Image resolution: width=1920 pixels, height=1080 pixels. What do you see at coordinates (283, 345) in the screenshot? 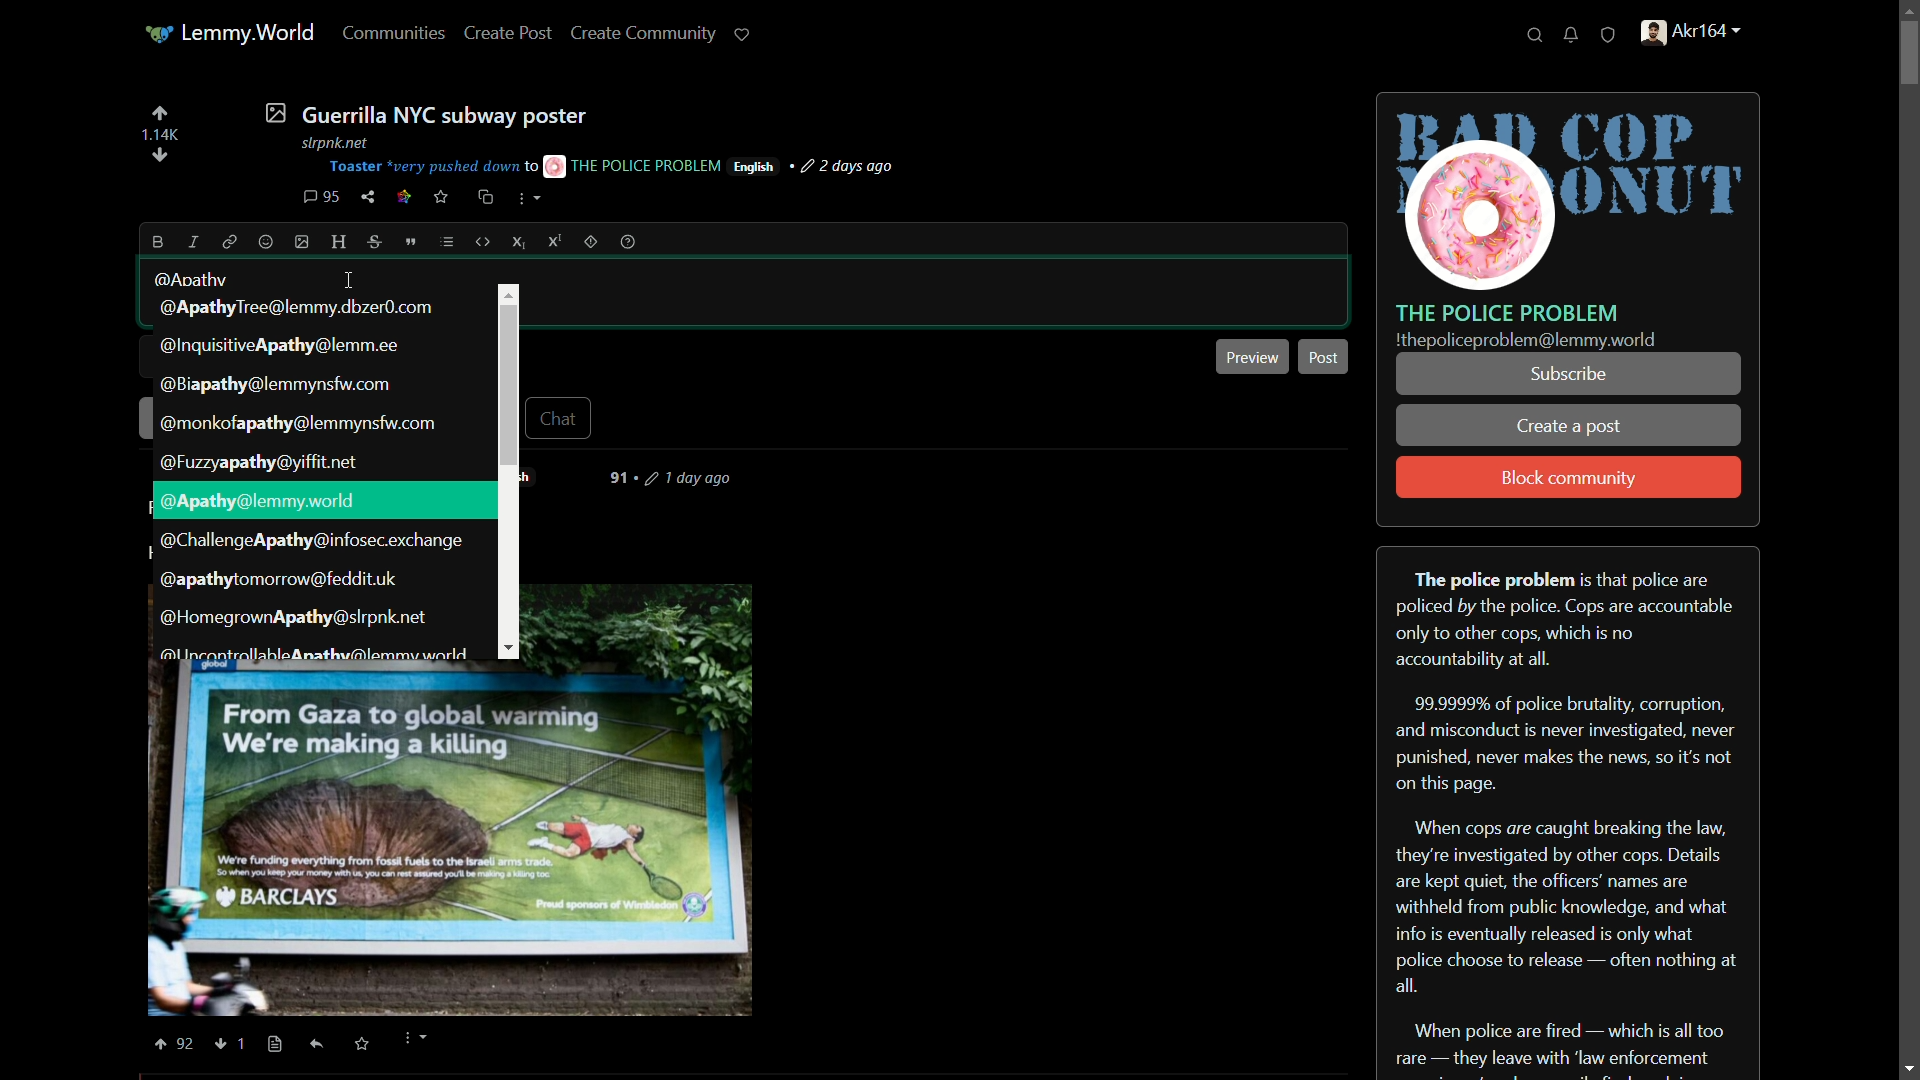
I see `suggestion-2` at bounding box center [283, 345].